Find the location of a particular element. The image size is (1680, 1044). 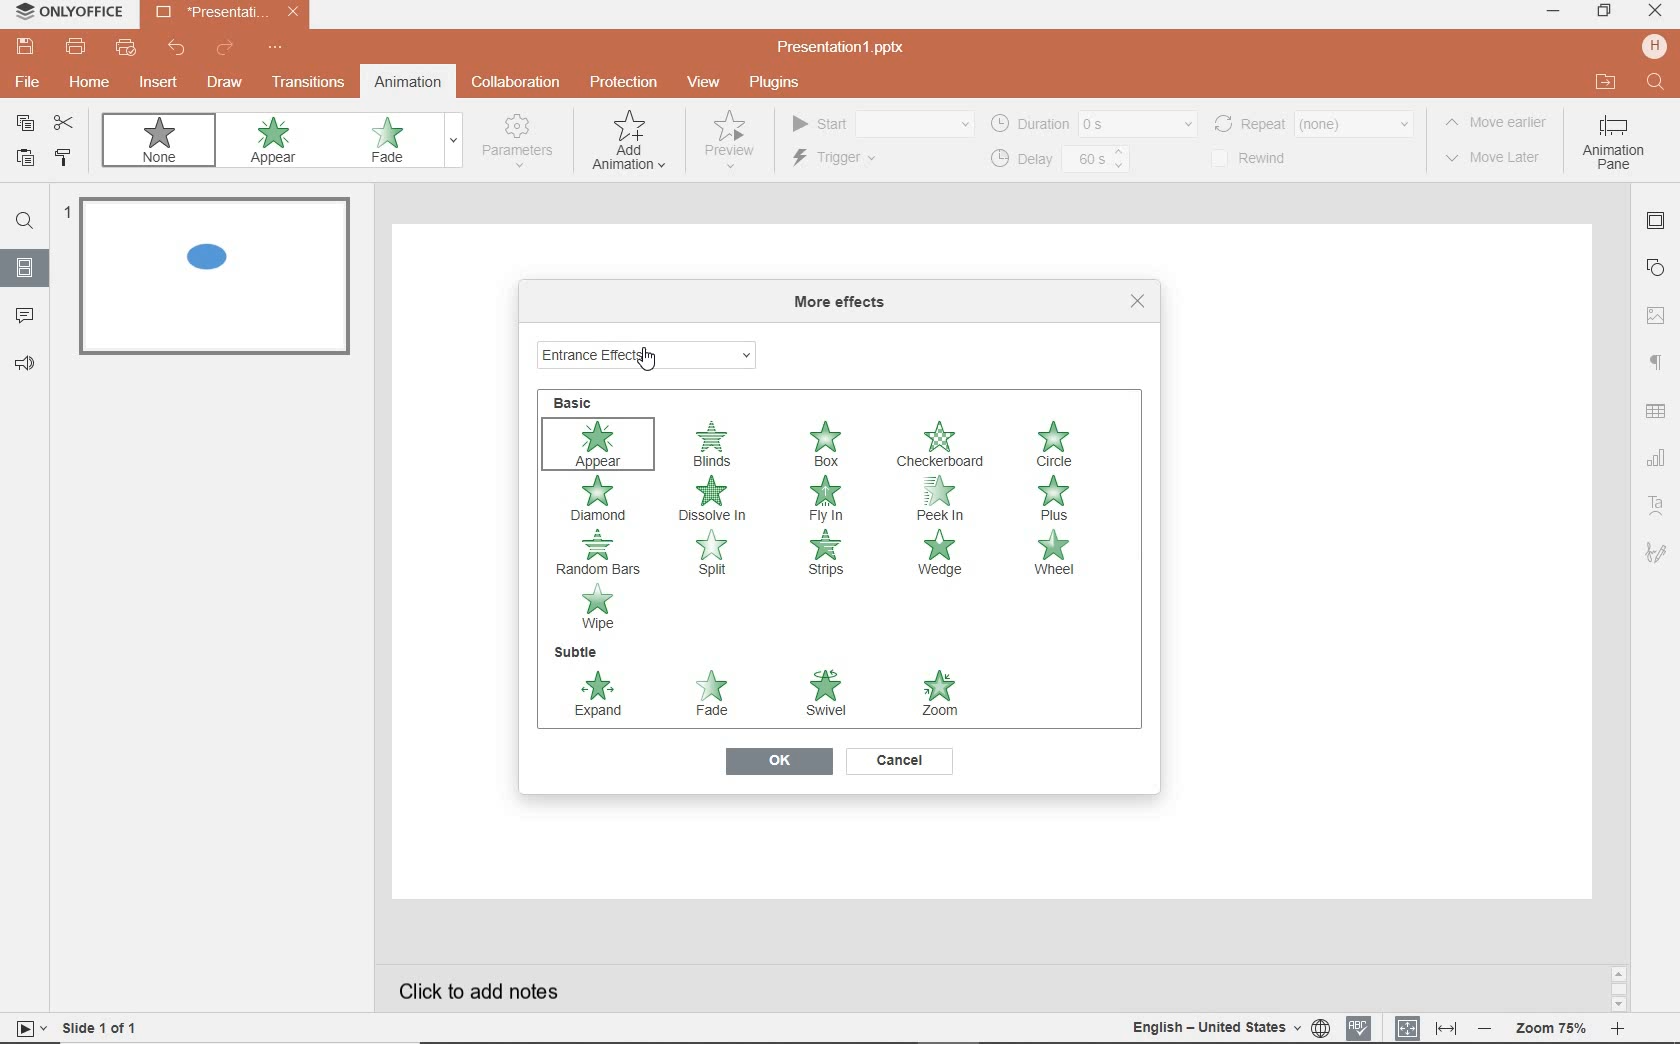

HP is located at coordinates (1654, 48).